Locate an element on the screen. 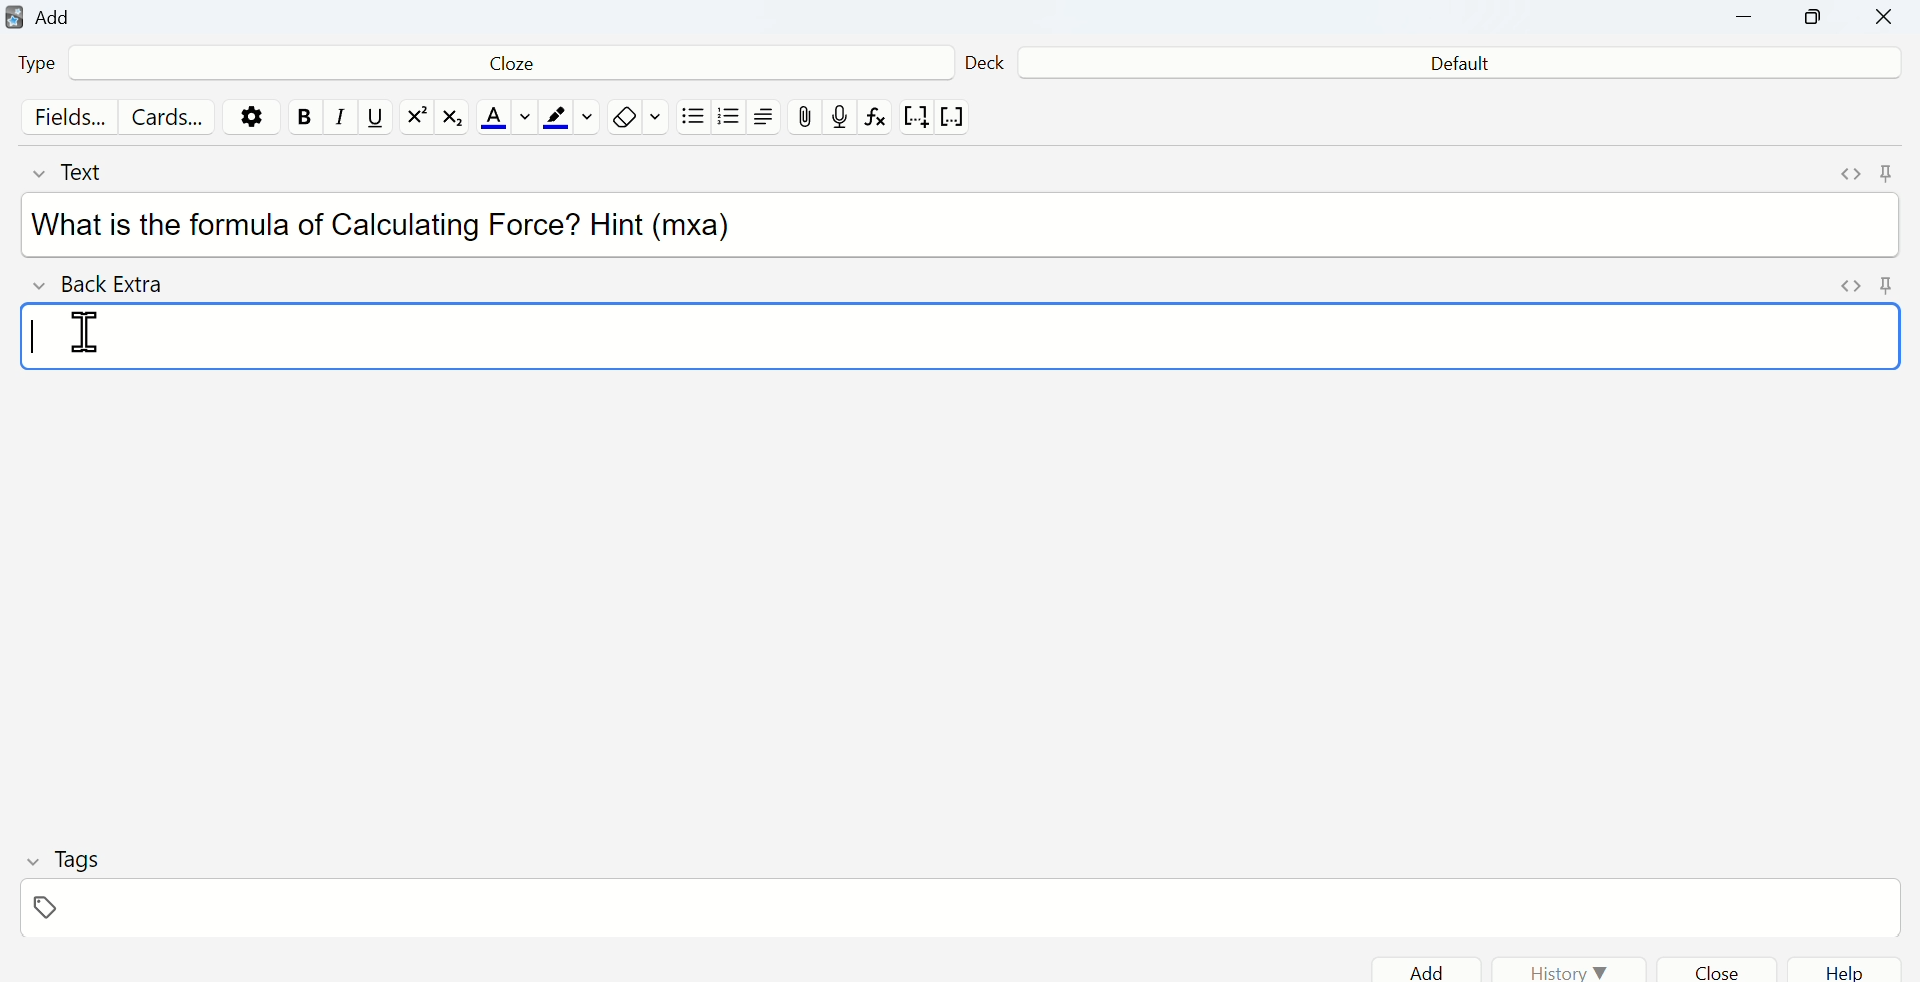  vector is located at coordinates (956, 118).